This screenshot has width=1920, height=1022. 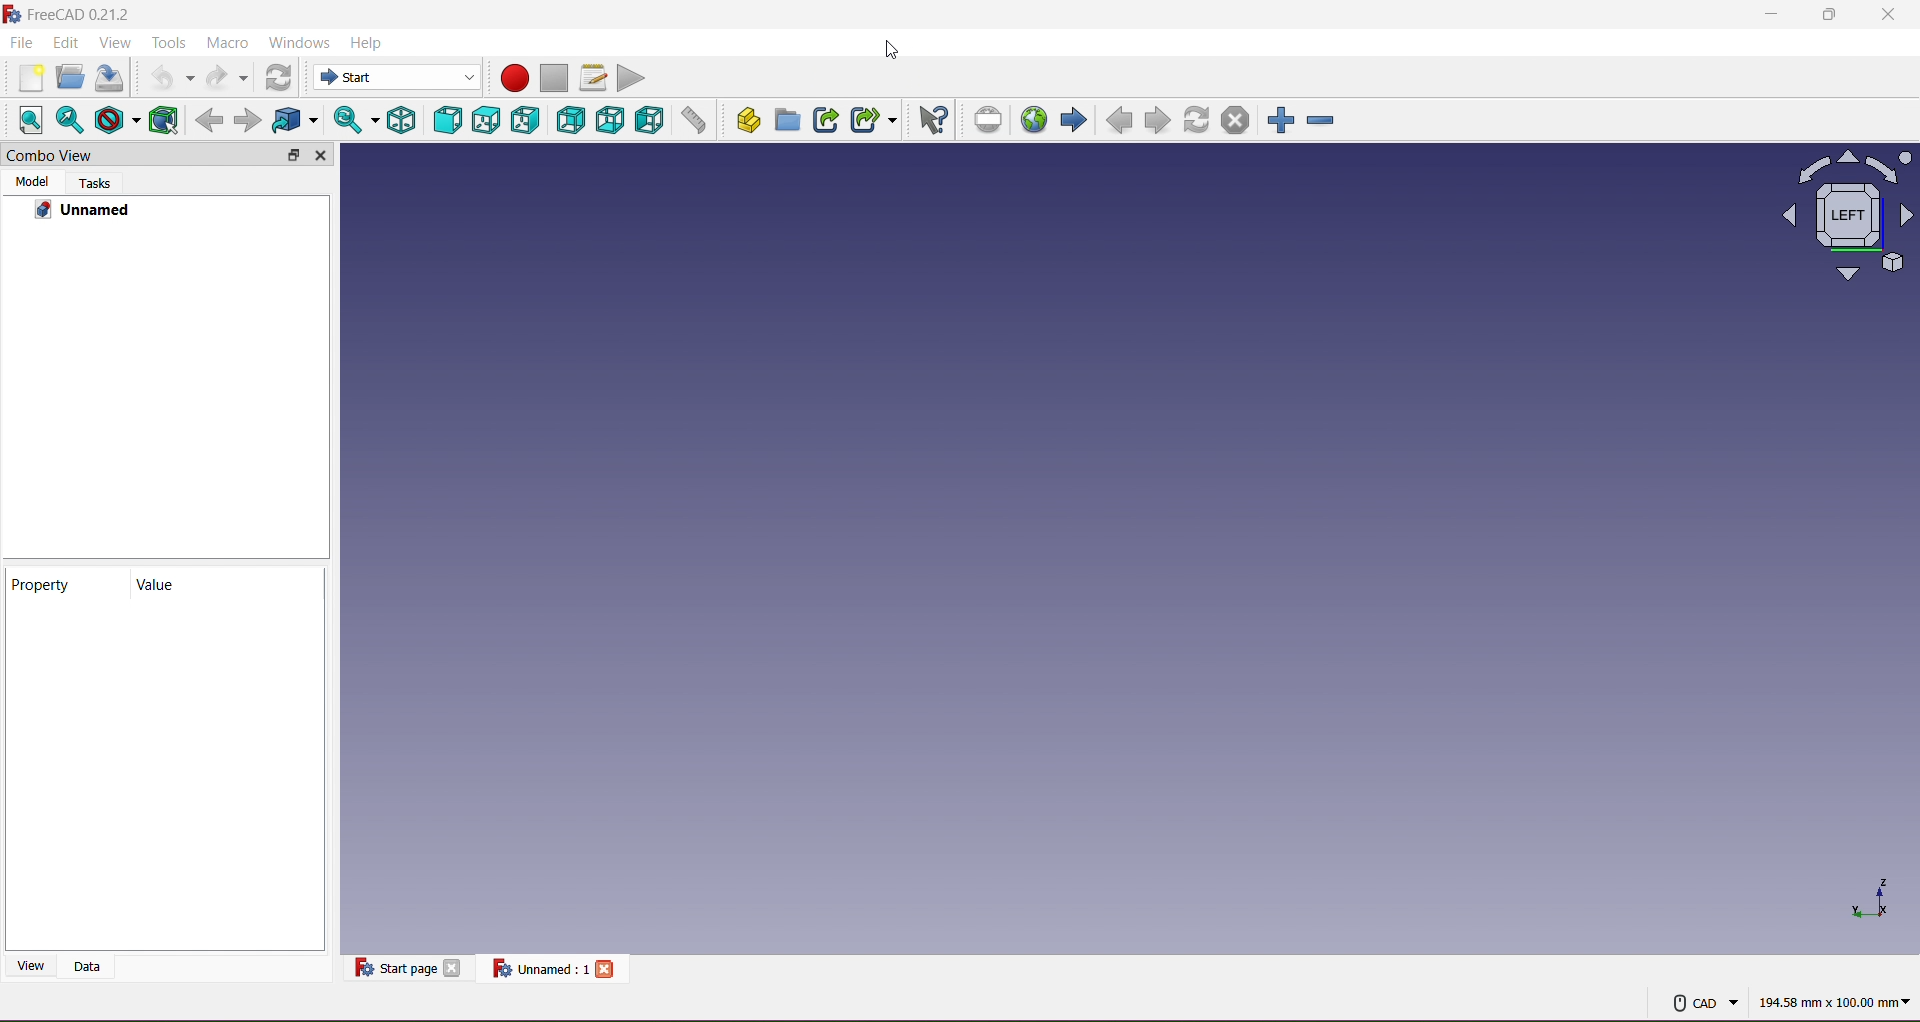 What do you see at coordinates (31, 963) in the screenshot?
I see `View` at bounding box center [31, 963].